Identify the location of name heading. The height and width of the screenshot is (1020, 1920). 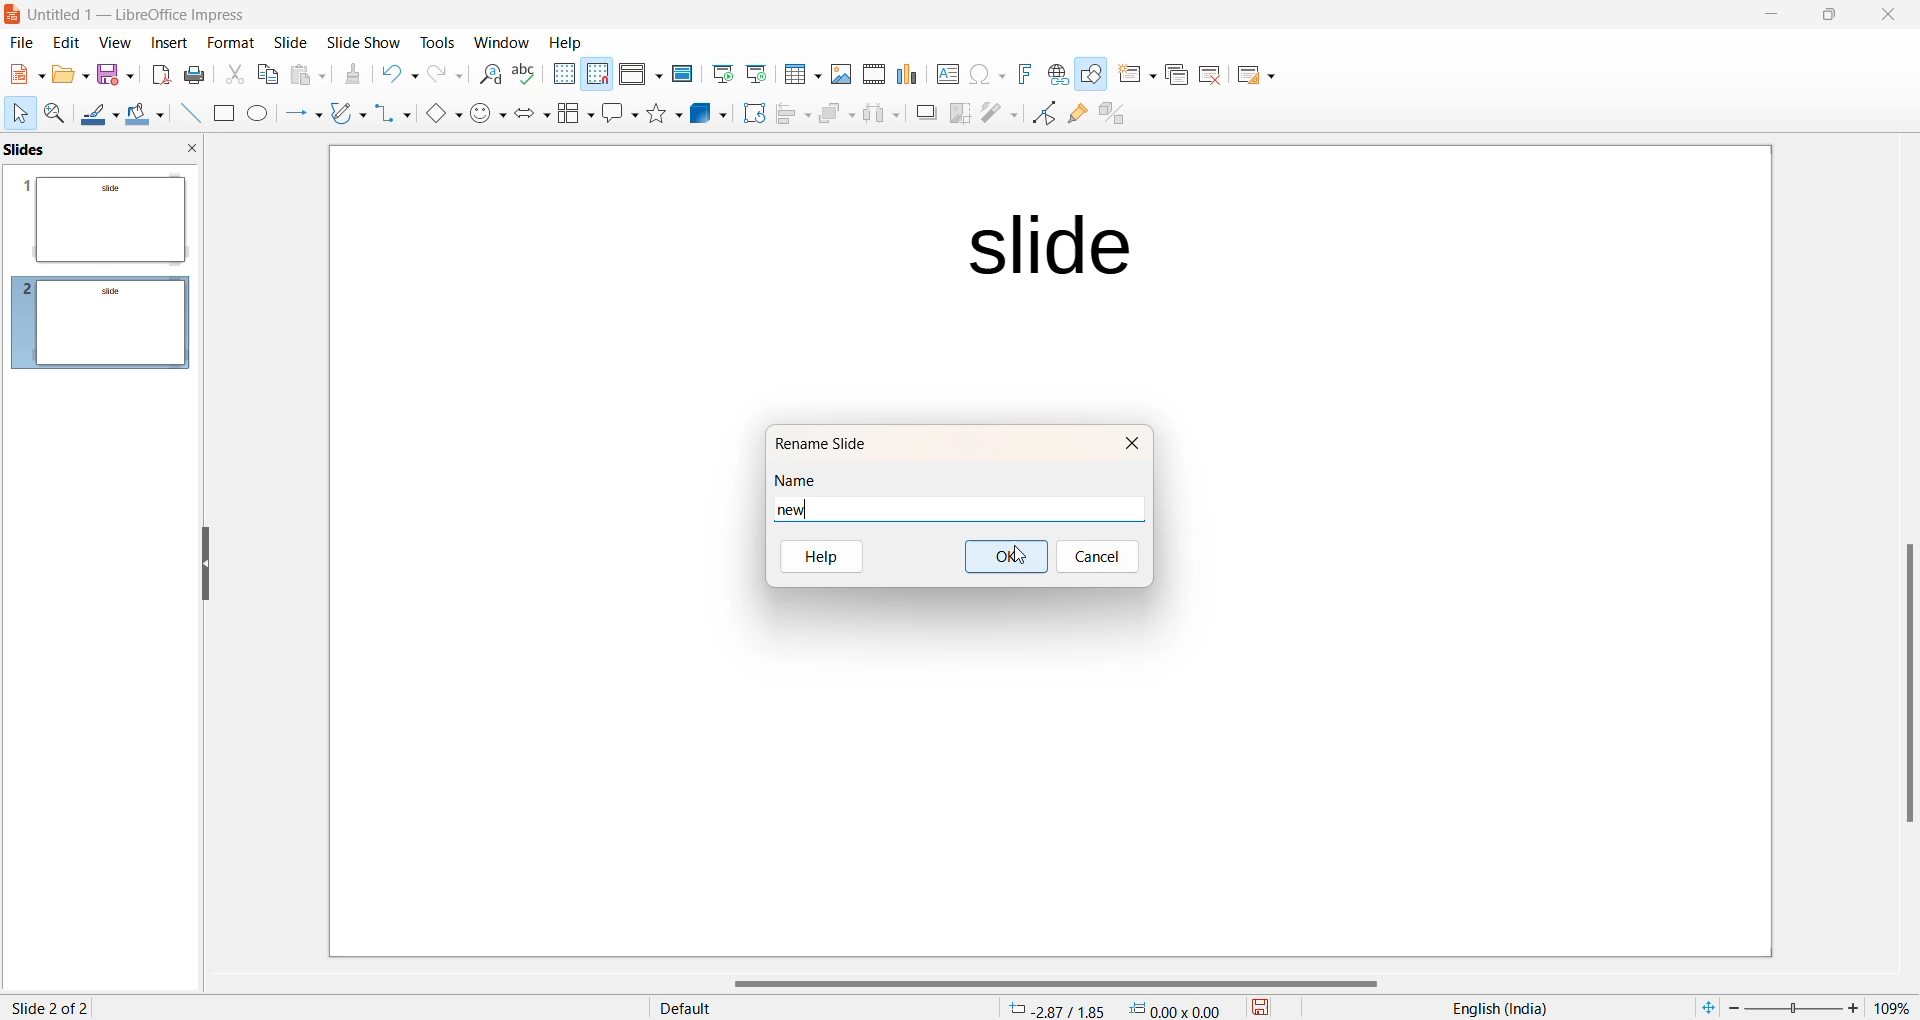
(801, 480).